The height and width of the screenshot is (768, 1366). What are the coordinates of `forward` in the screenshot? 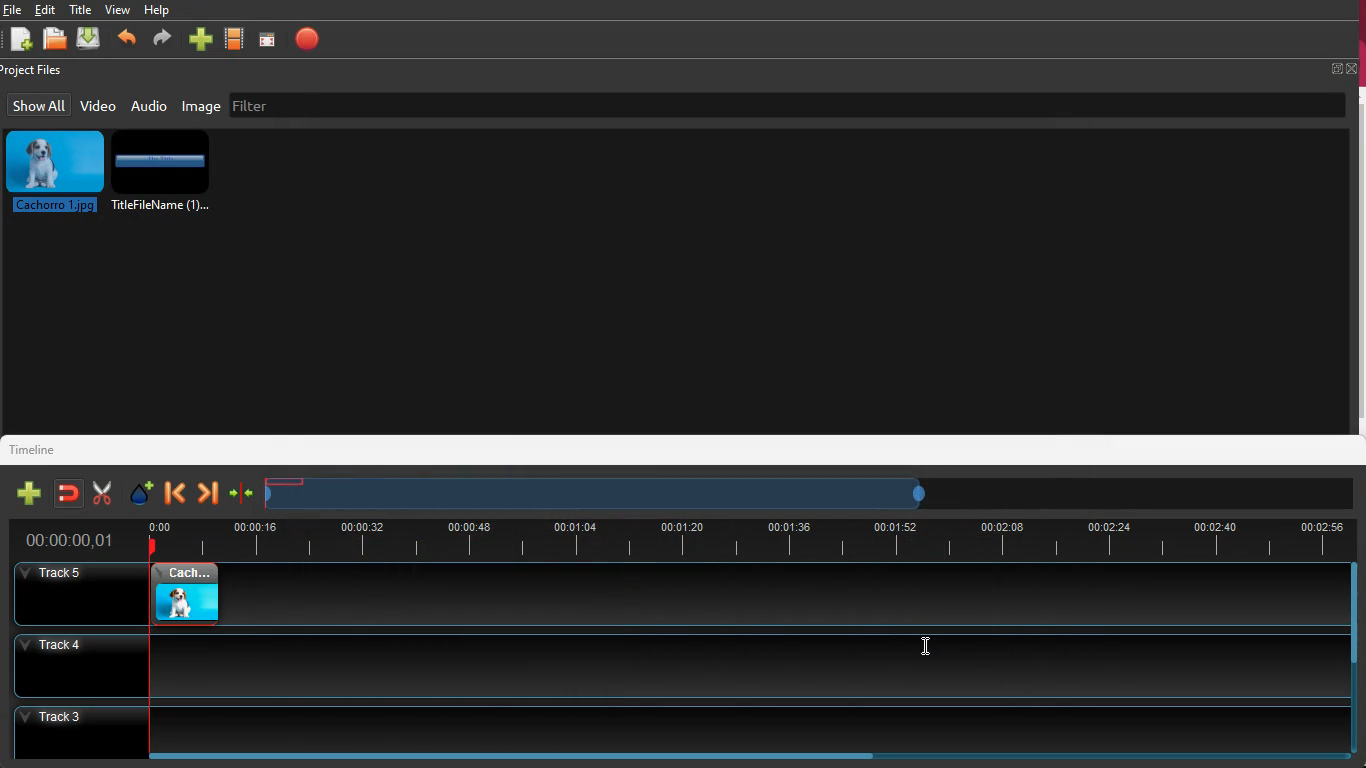 It's located at (207, 494).